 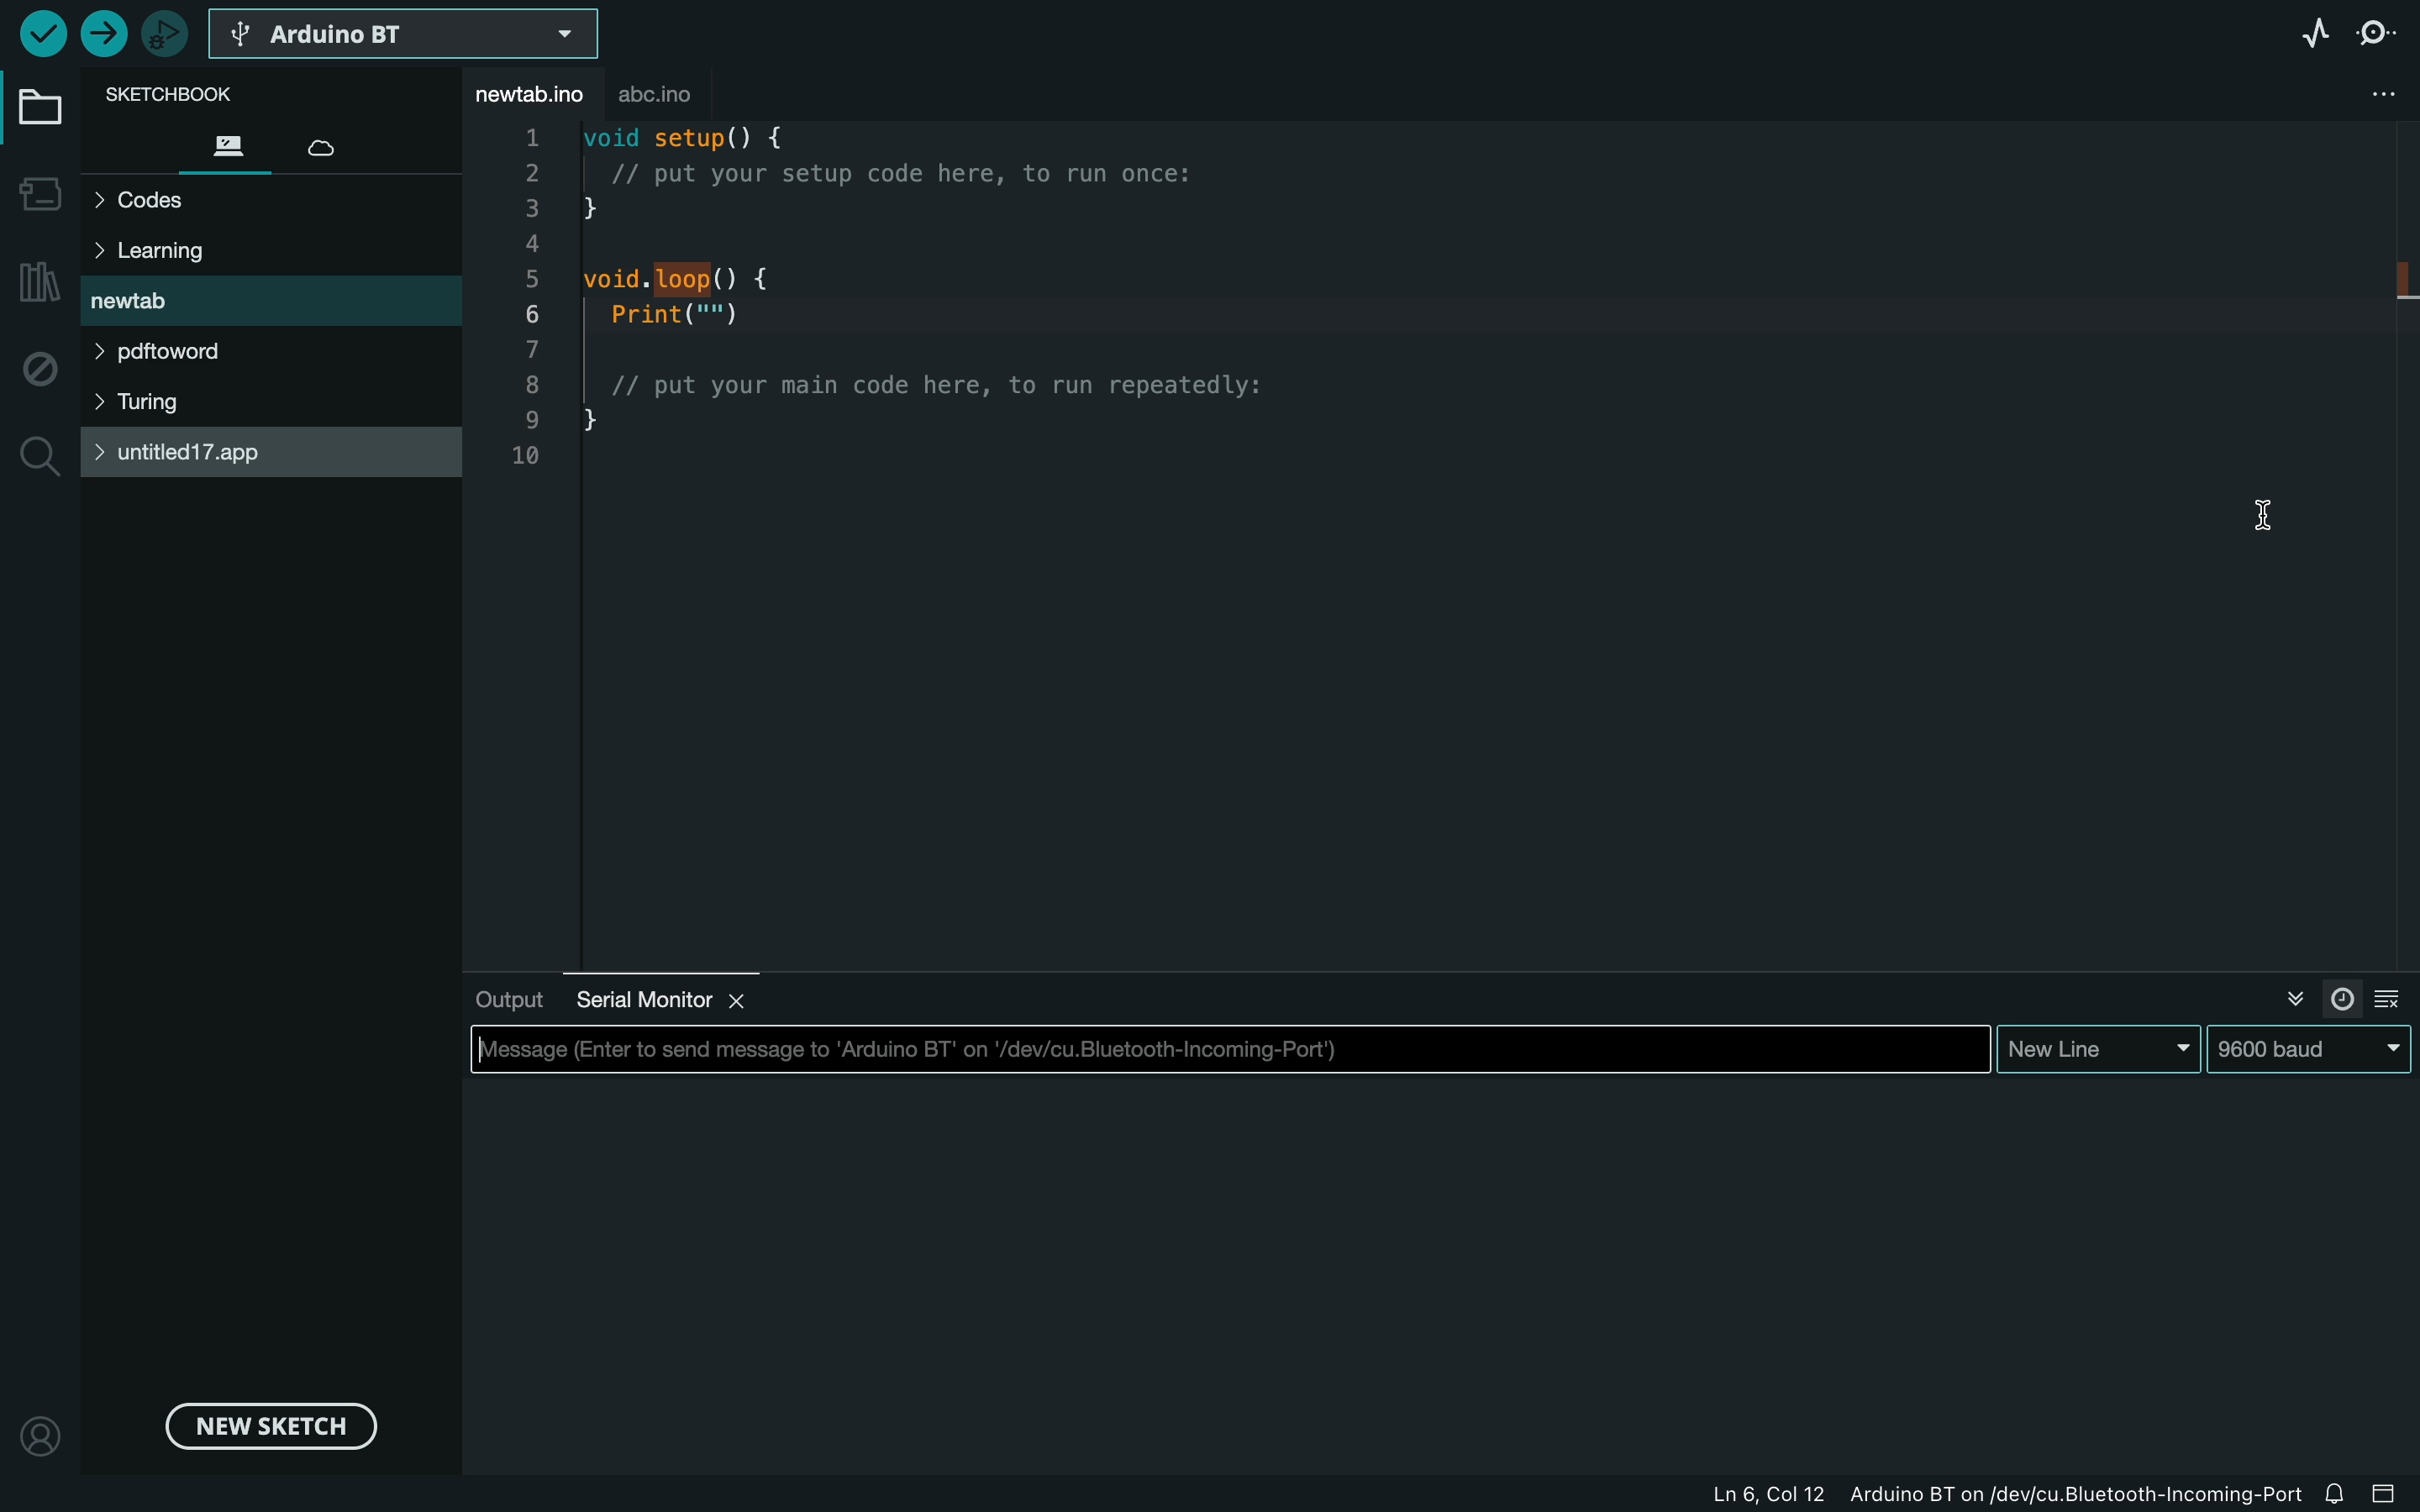 What do you see at coordinates (2281, 997) in the screenshot?
I see `close` at bounding box center [2281, 997].